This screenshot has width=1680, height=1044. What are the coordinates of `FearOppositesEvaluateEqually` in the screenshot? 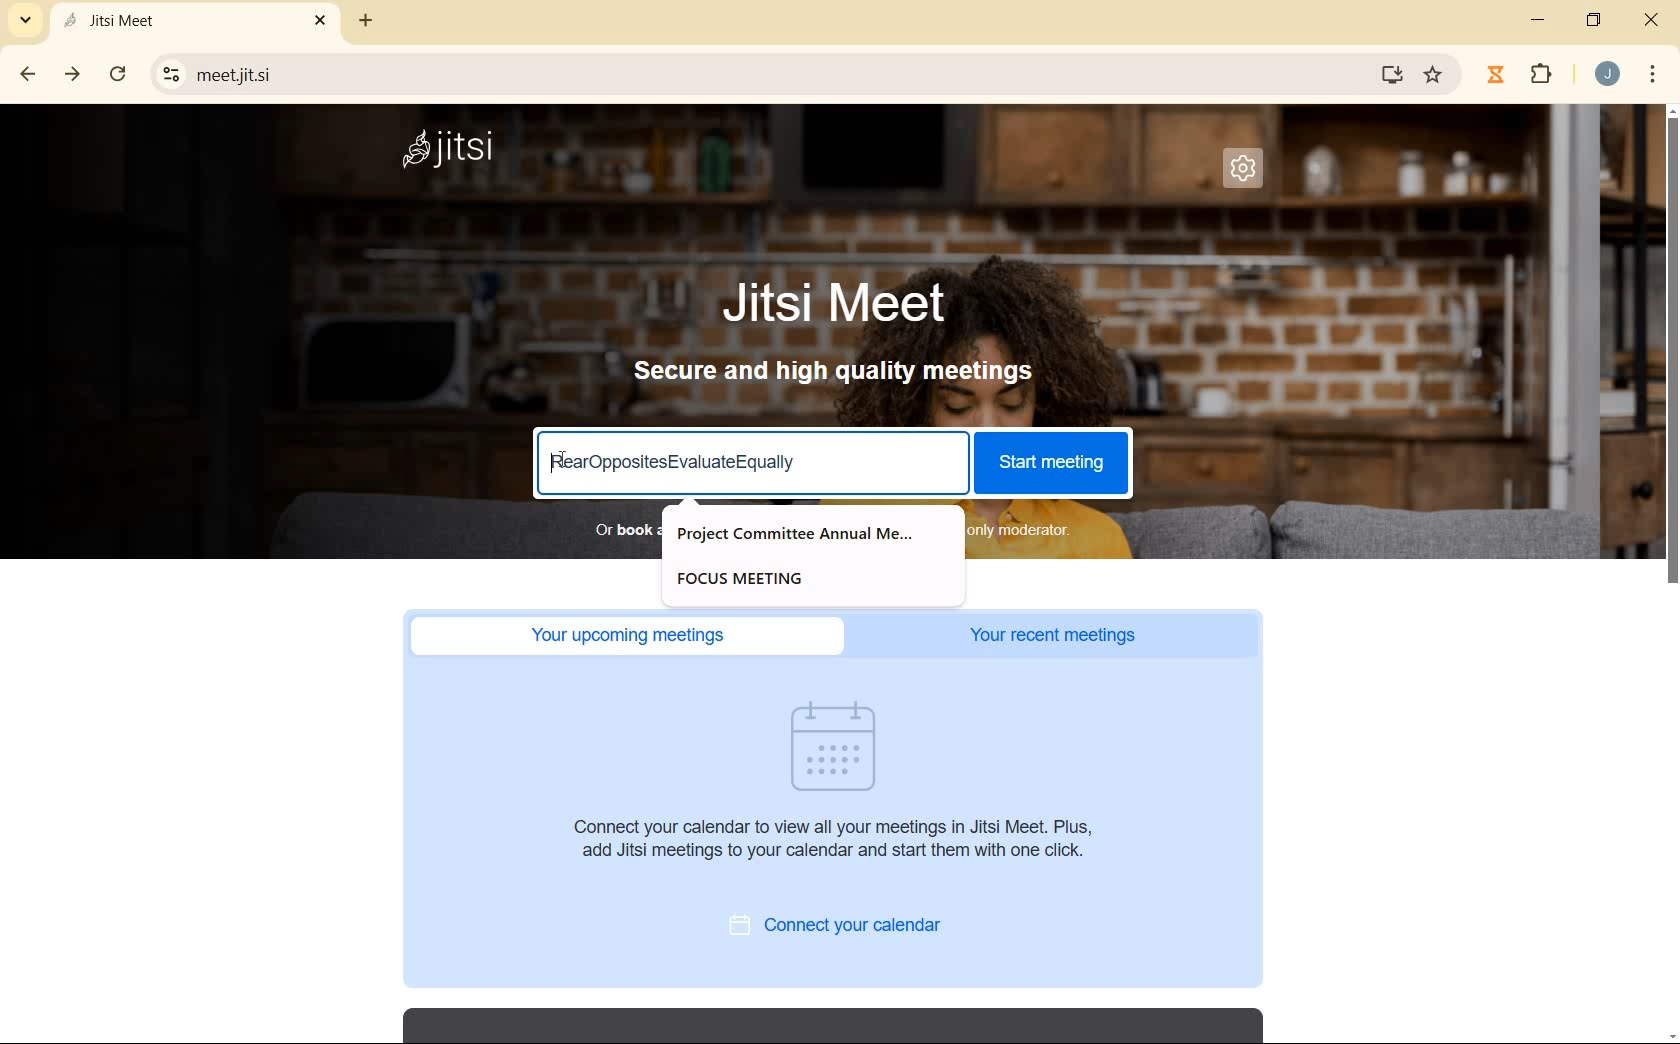 It's located at (726, 463).